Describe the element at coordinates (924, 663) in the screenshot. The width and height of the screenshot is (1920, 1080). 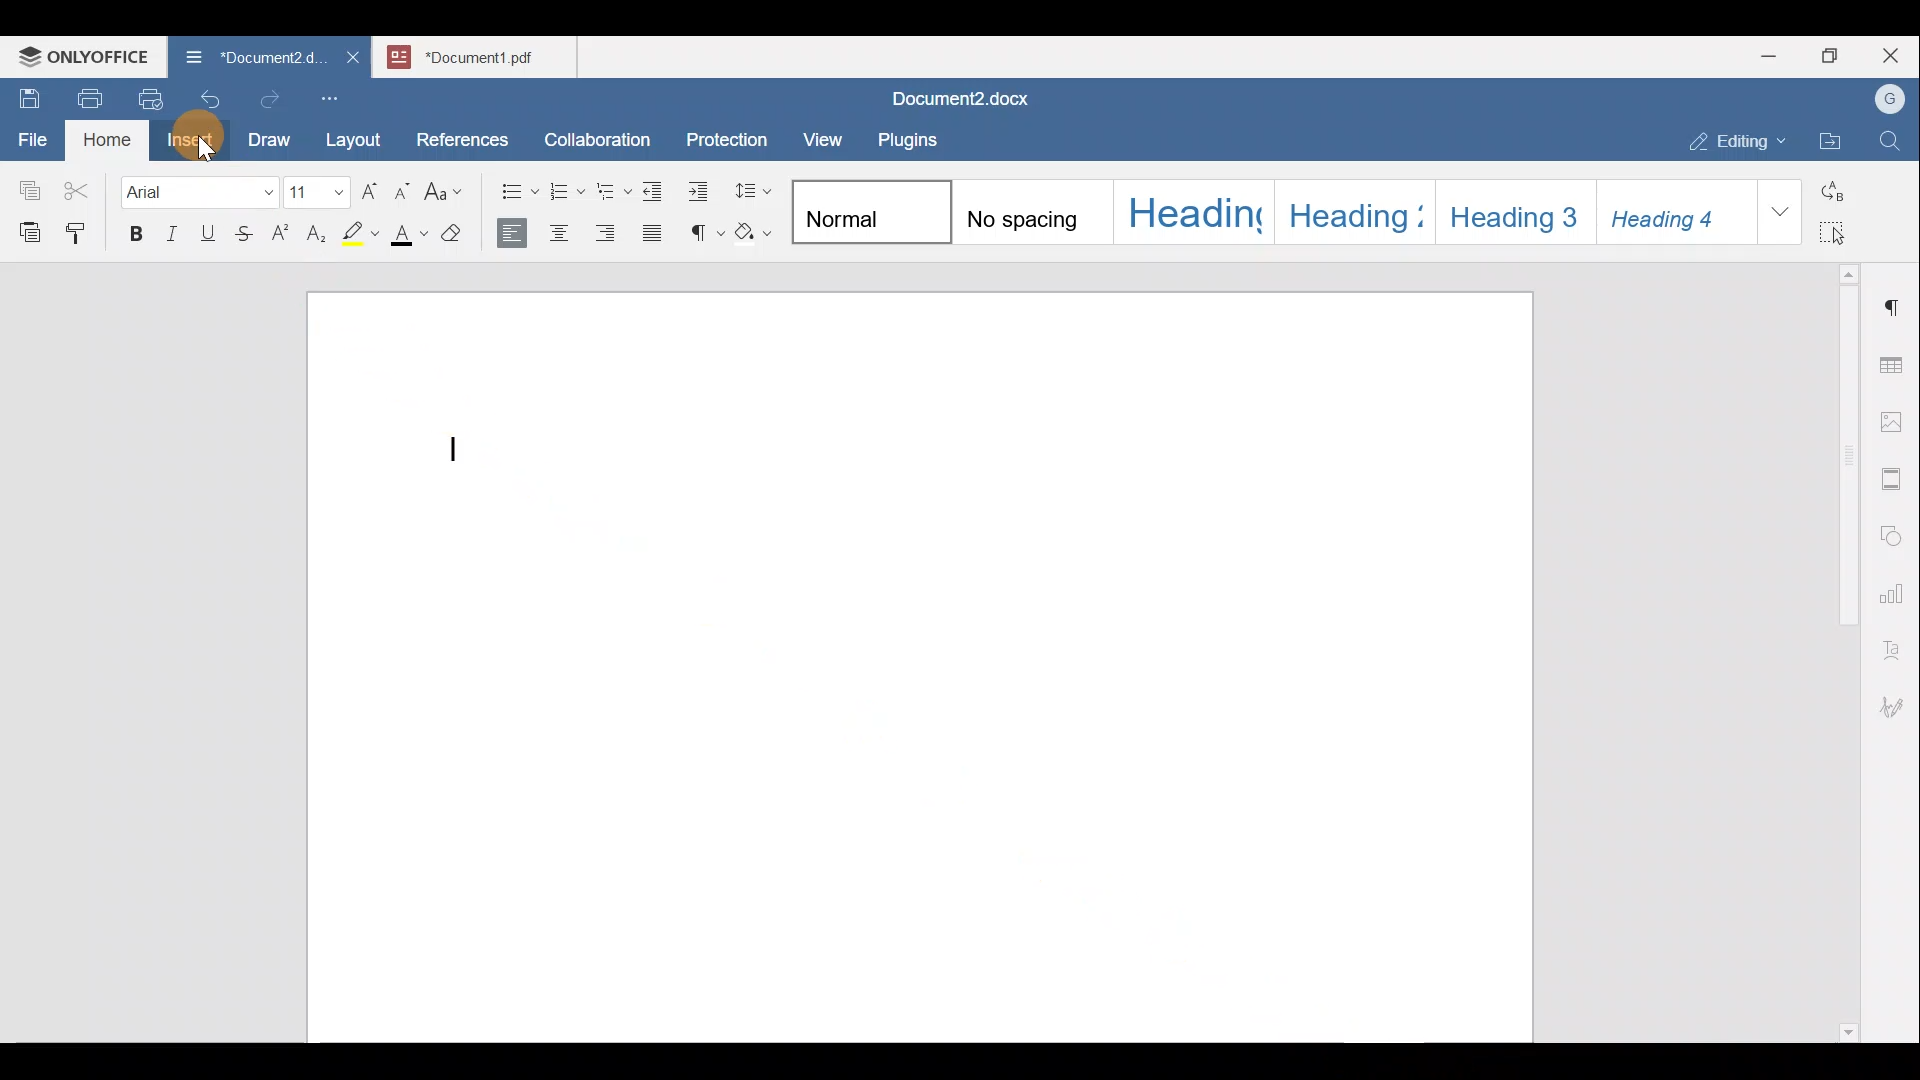
I see `Working area` at that location.